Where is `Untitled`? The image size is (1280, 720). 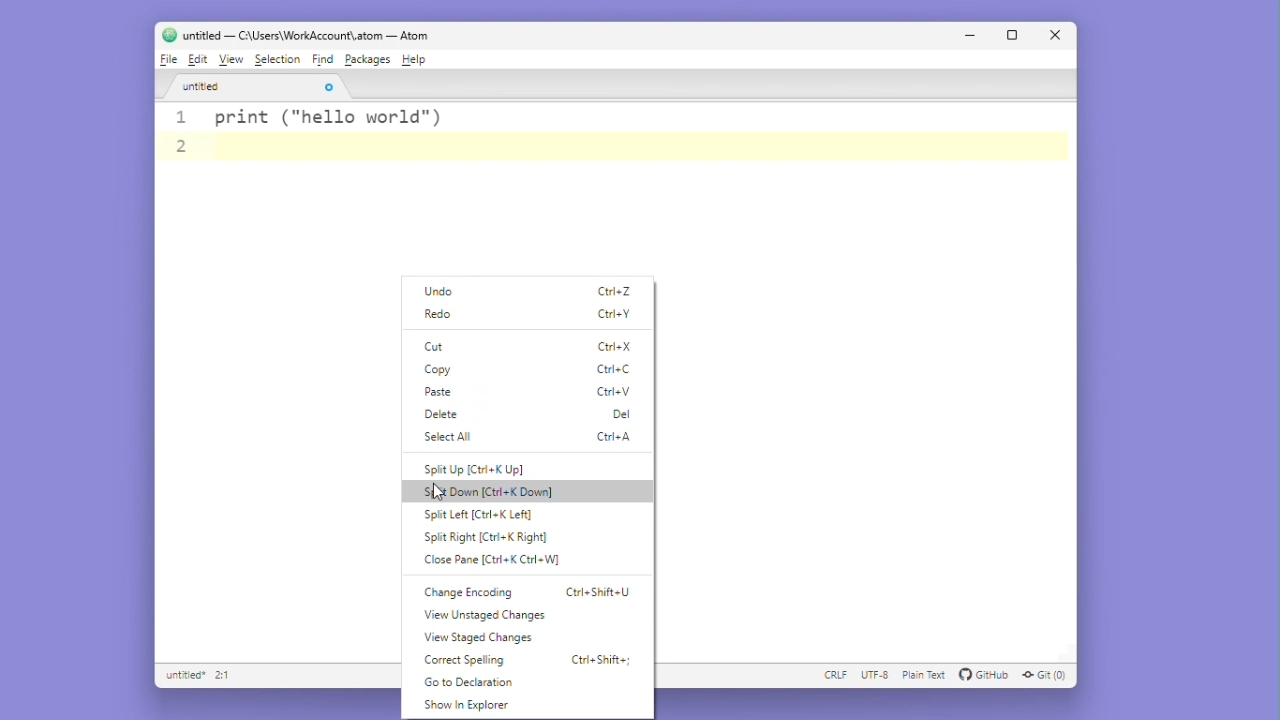 Untitled is located at coordinates (255, 91).